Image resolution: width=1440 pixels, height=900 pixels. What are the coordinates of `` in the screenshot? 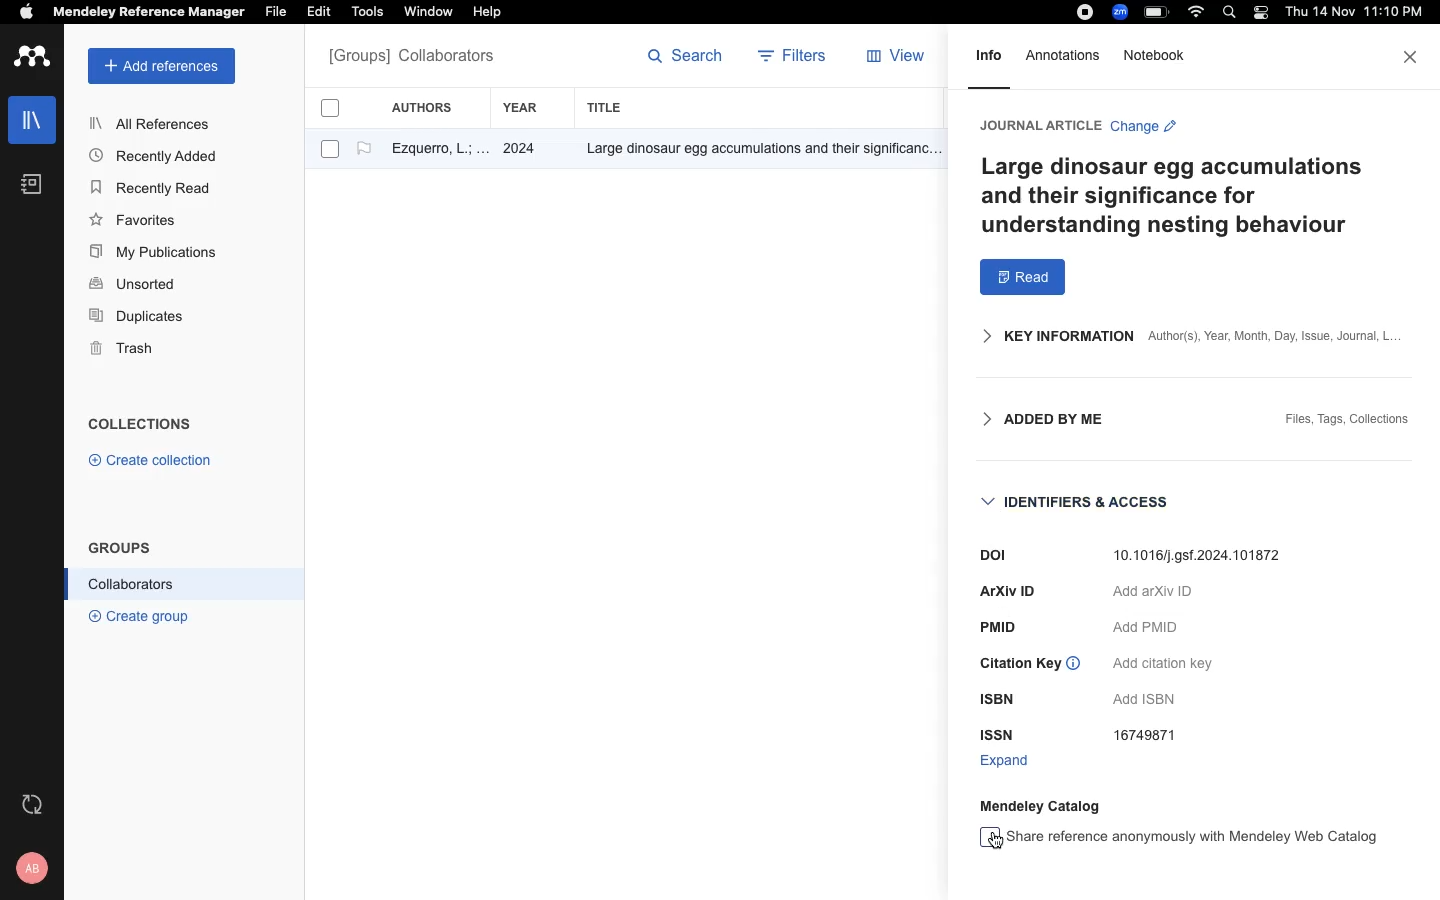 It's located at (755, 150).